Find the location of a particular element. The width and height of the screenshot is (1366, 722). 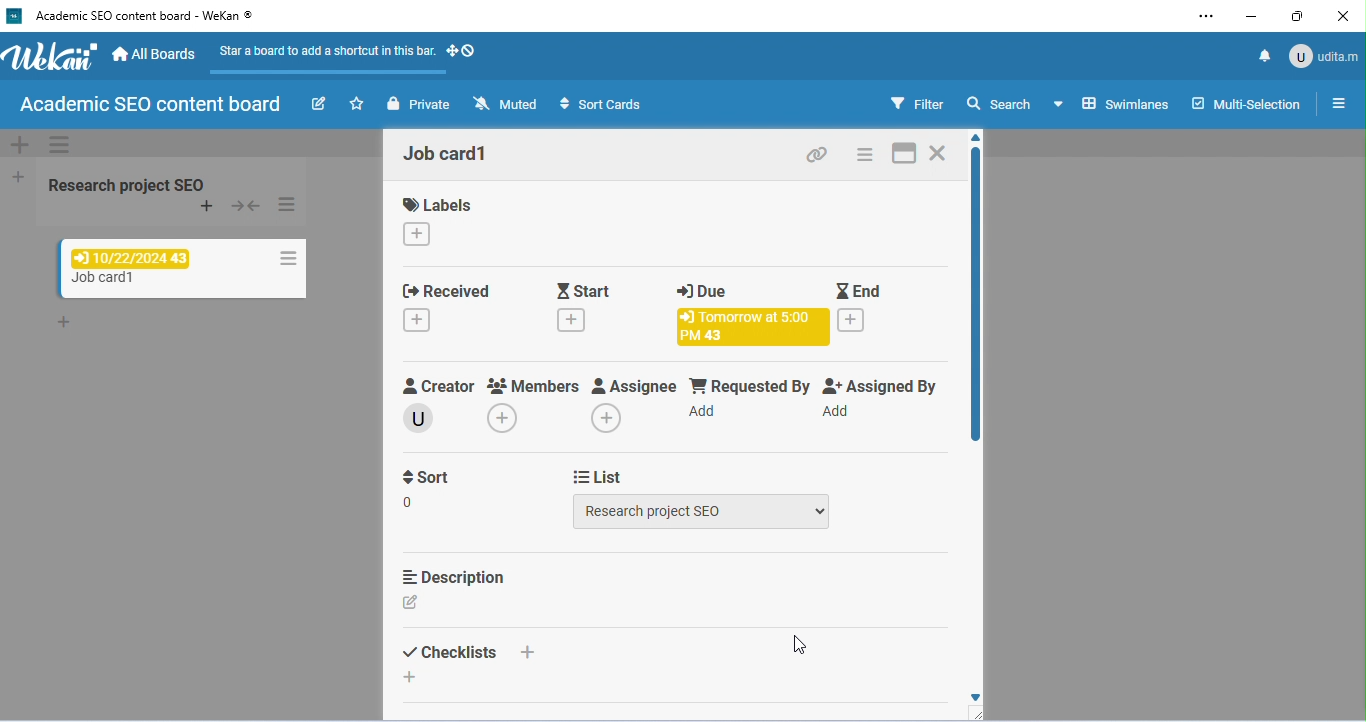

move down is located at coordinates (975, 699).